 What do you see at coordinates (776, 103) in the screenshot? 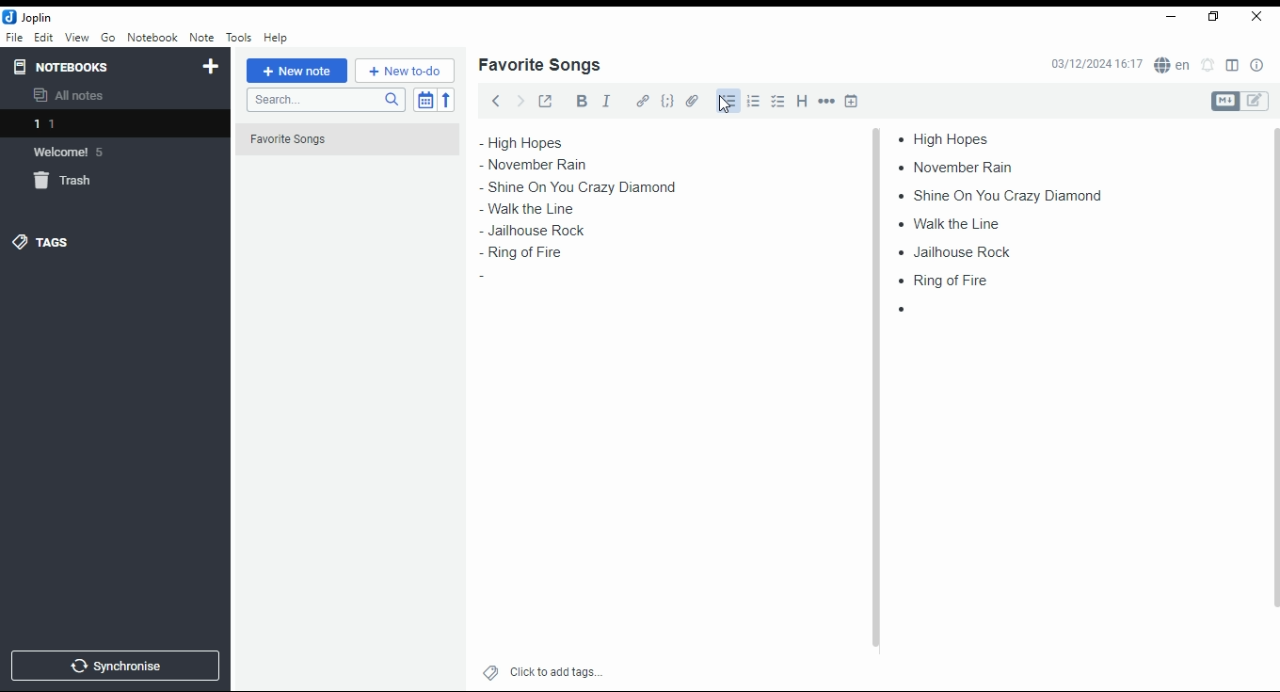
I see `checkbox` at bounding box center [776, 103].